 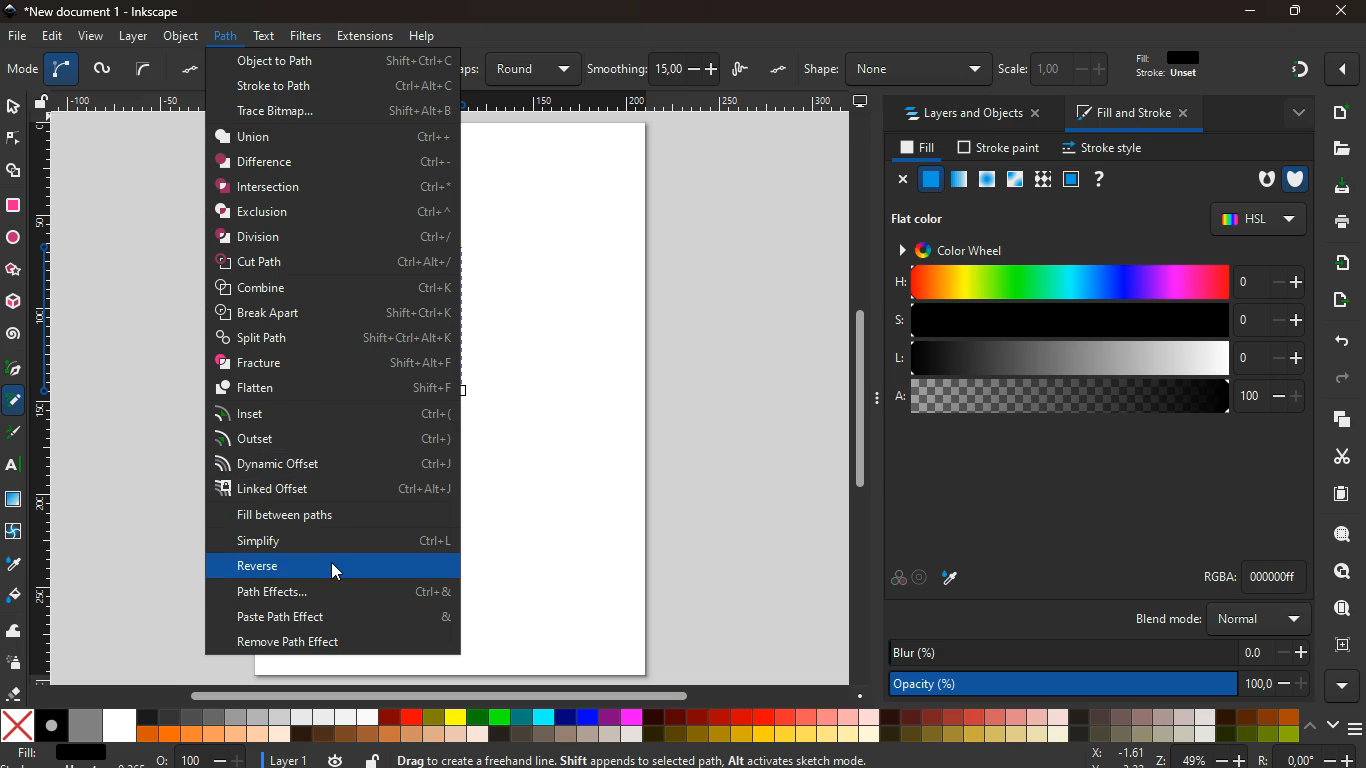 I want to click on remove path effect, so click(x=336, y=642).